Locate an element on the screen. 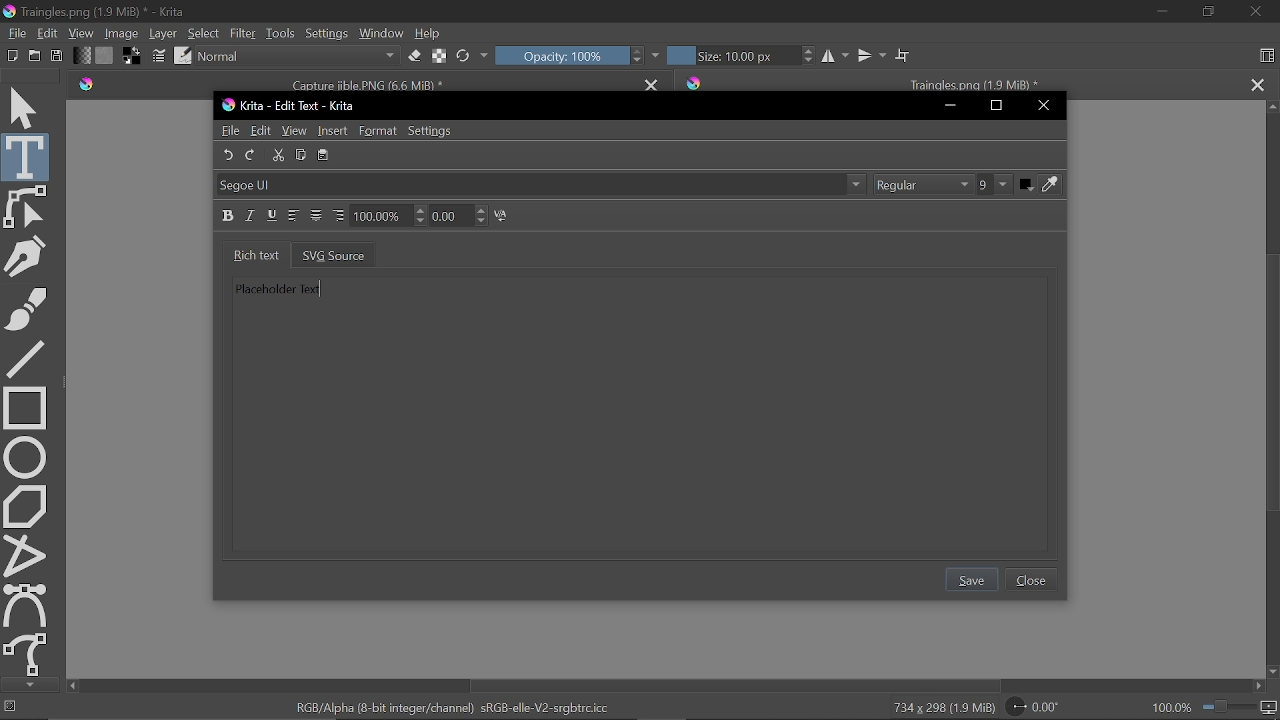 Image resolution: width=1280 pixels, height=720 pixels. Edit Brush settings is located at coordinates (157, 55).